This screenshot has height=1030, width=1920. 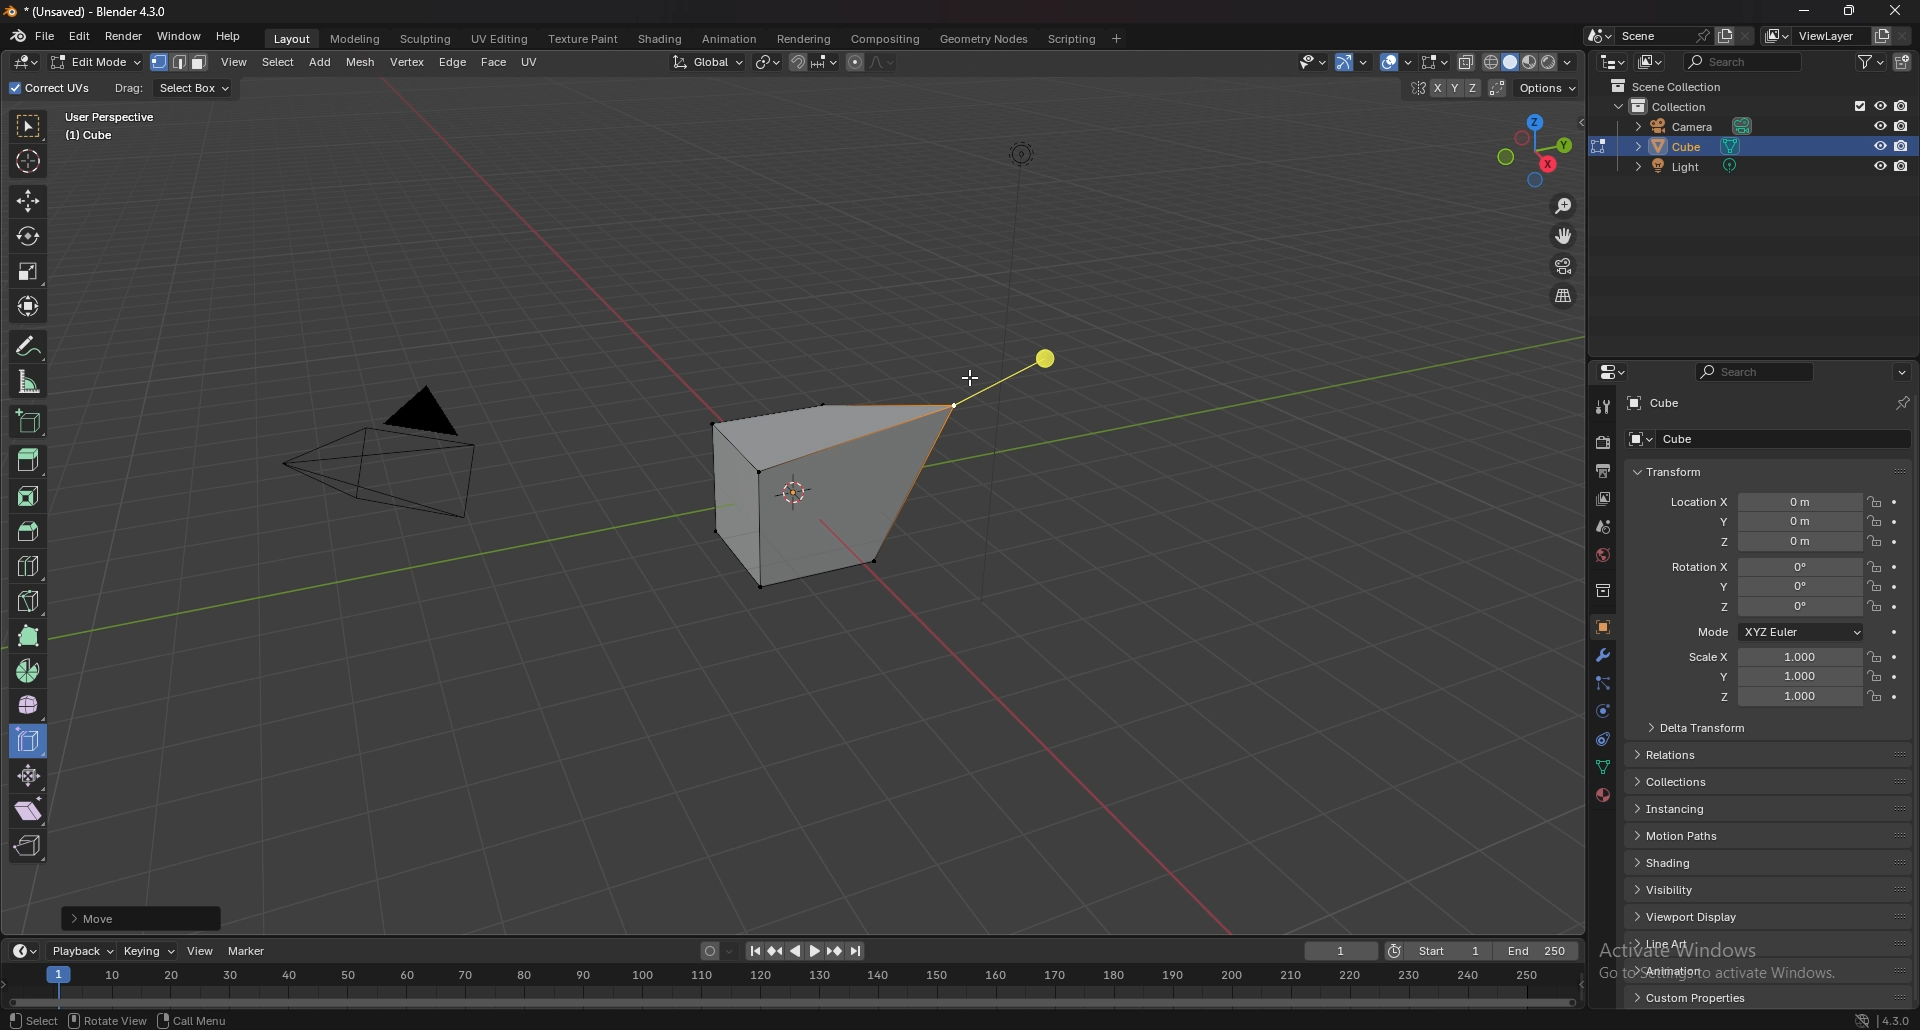 What do you see at coordinates (1894, 697) in the screenshot?
I see `animate property` at bounding box center [1894, 697].